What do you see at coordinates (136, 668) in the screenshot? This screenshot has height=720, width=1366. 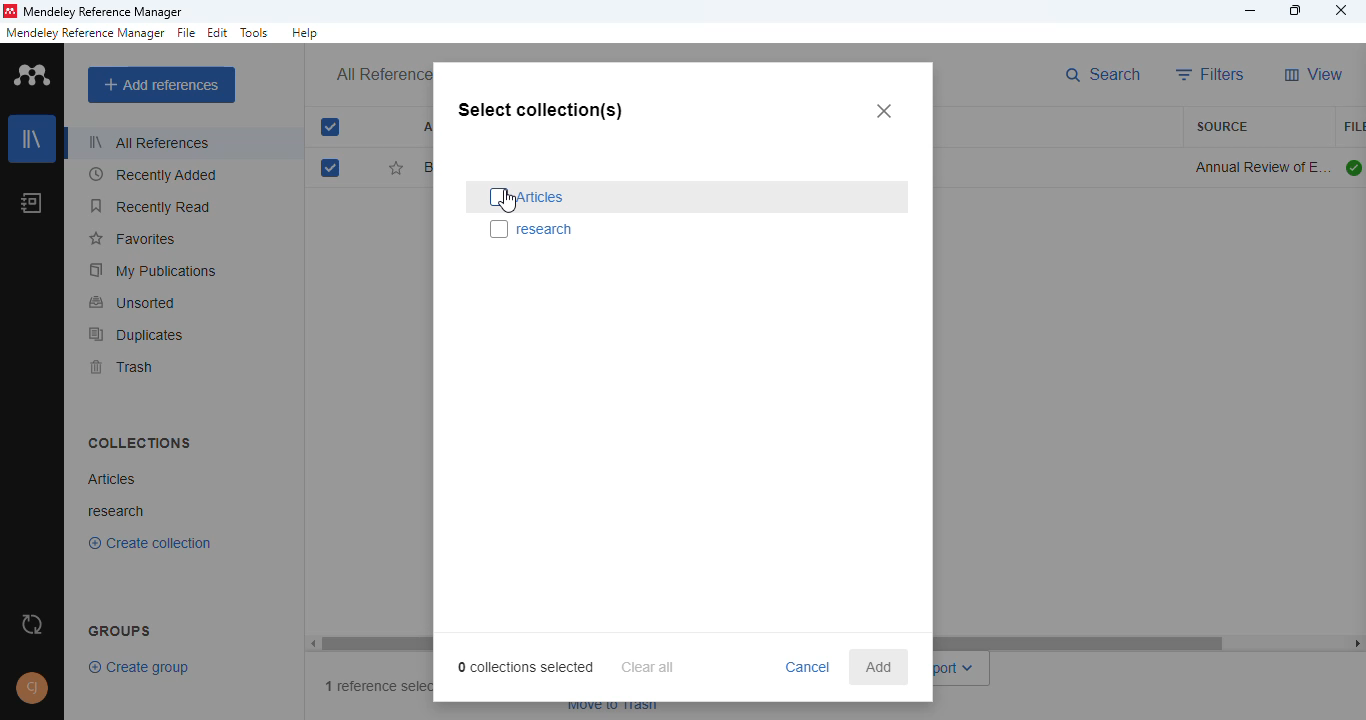 I see `create group` at bounding box center [136, 668].